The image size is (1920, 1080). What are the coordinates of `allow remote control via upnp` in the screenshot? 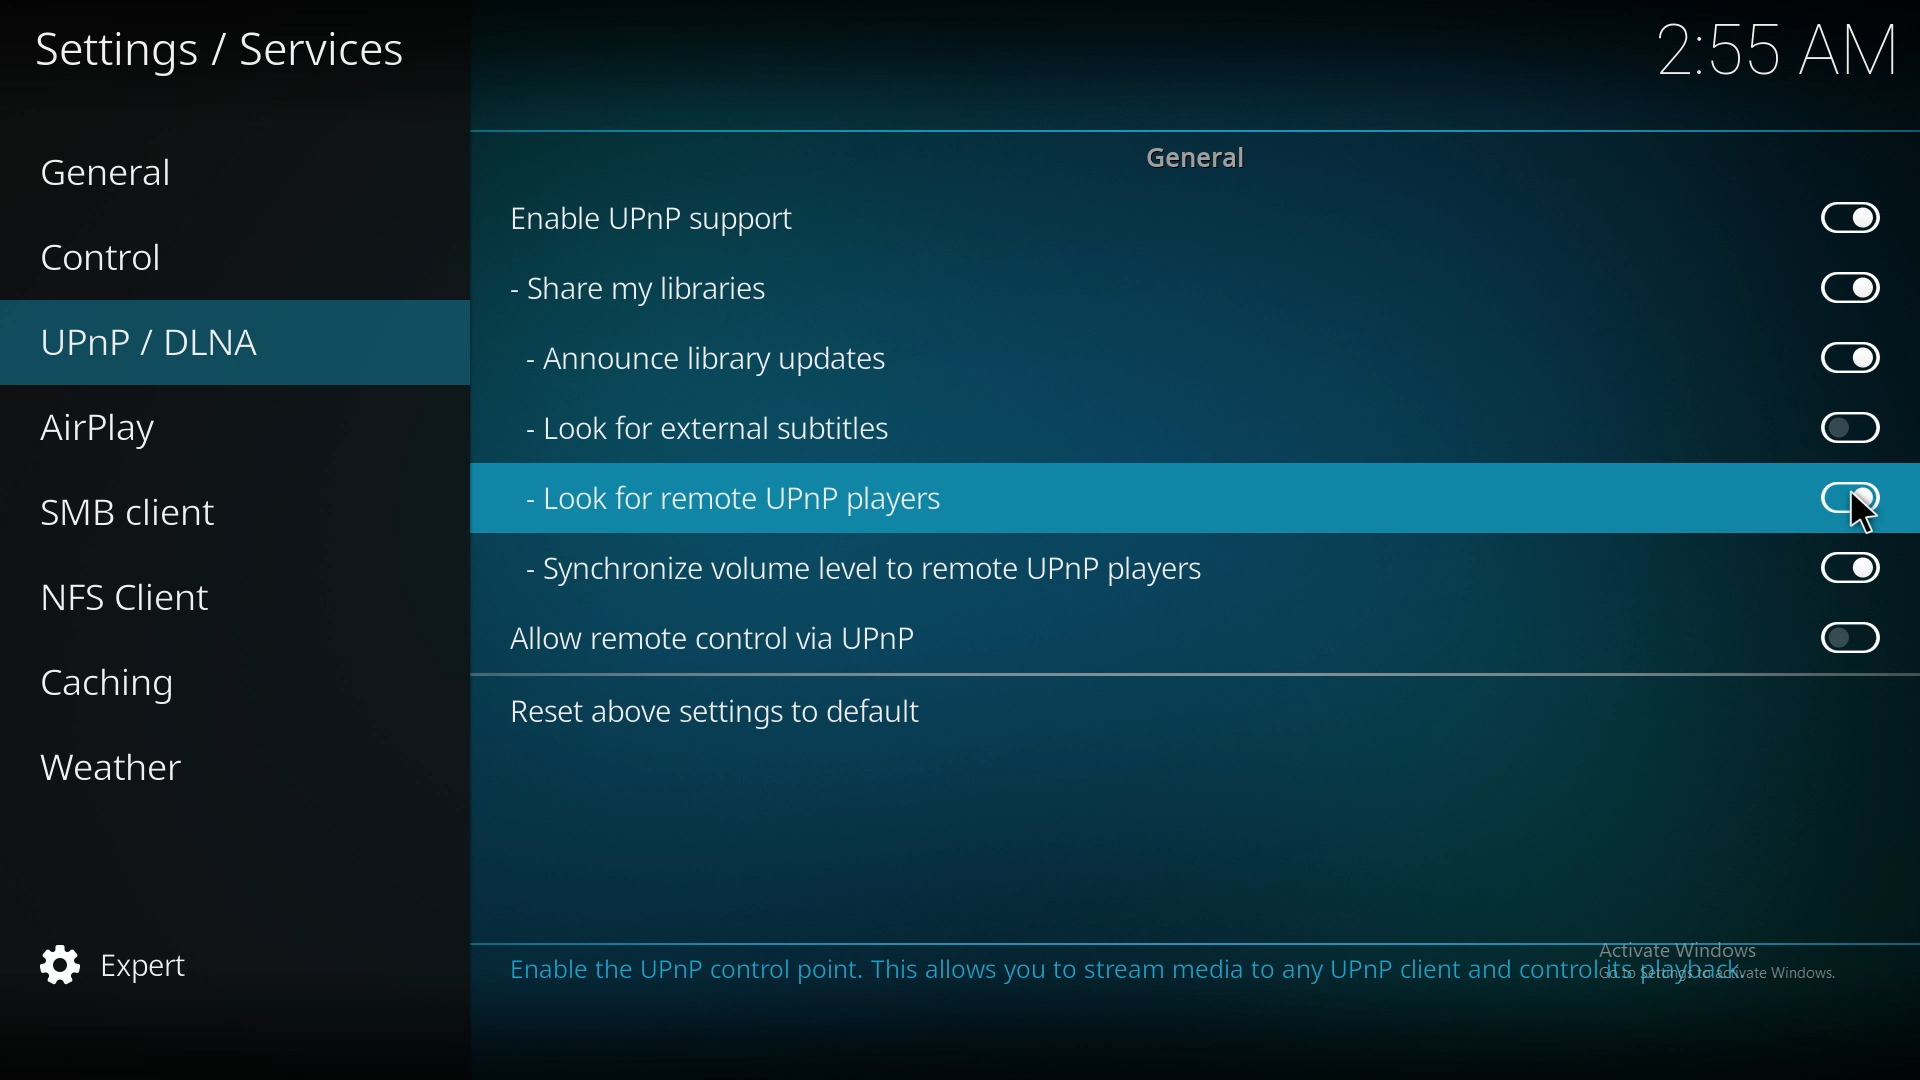 It's located at (738, 637).